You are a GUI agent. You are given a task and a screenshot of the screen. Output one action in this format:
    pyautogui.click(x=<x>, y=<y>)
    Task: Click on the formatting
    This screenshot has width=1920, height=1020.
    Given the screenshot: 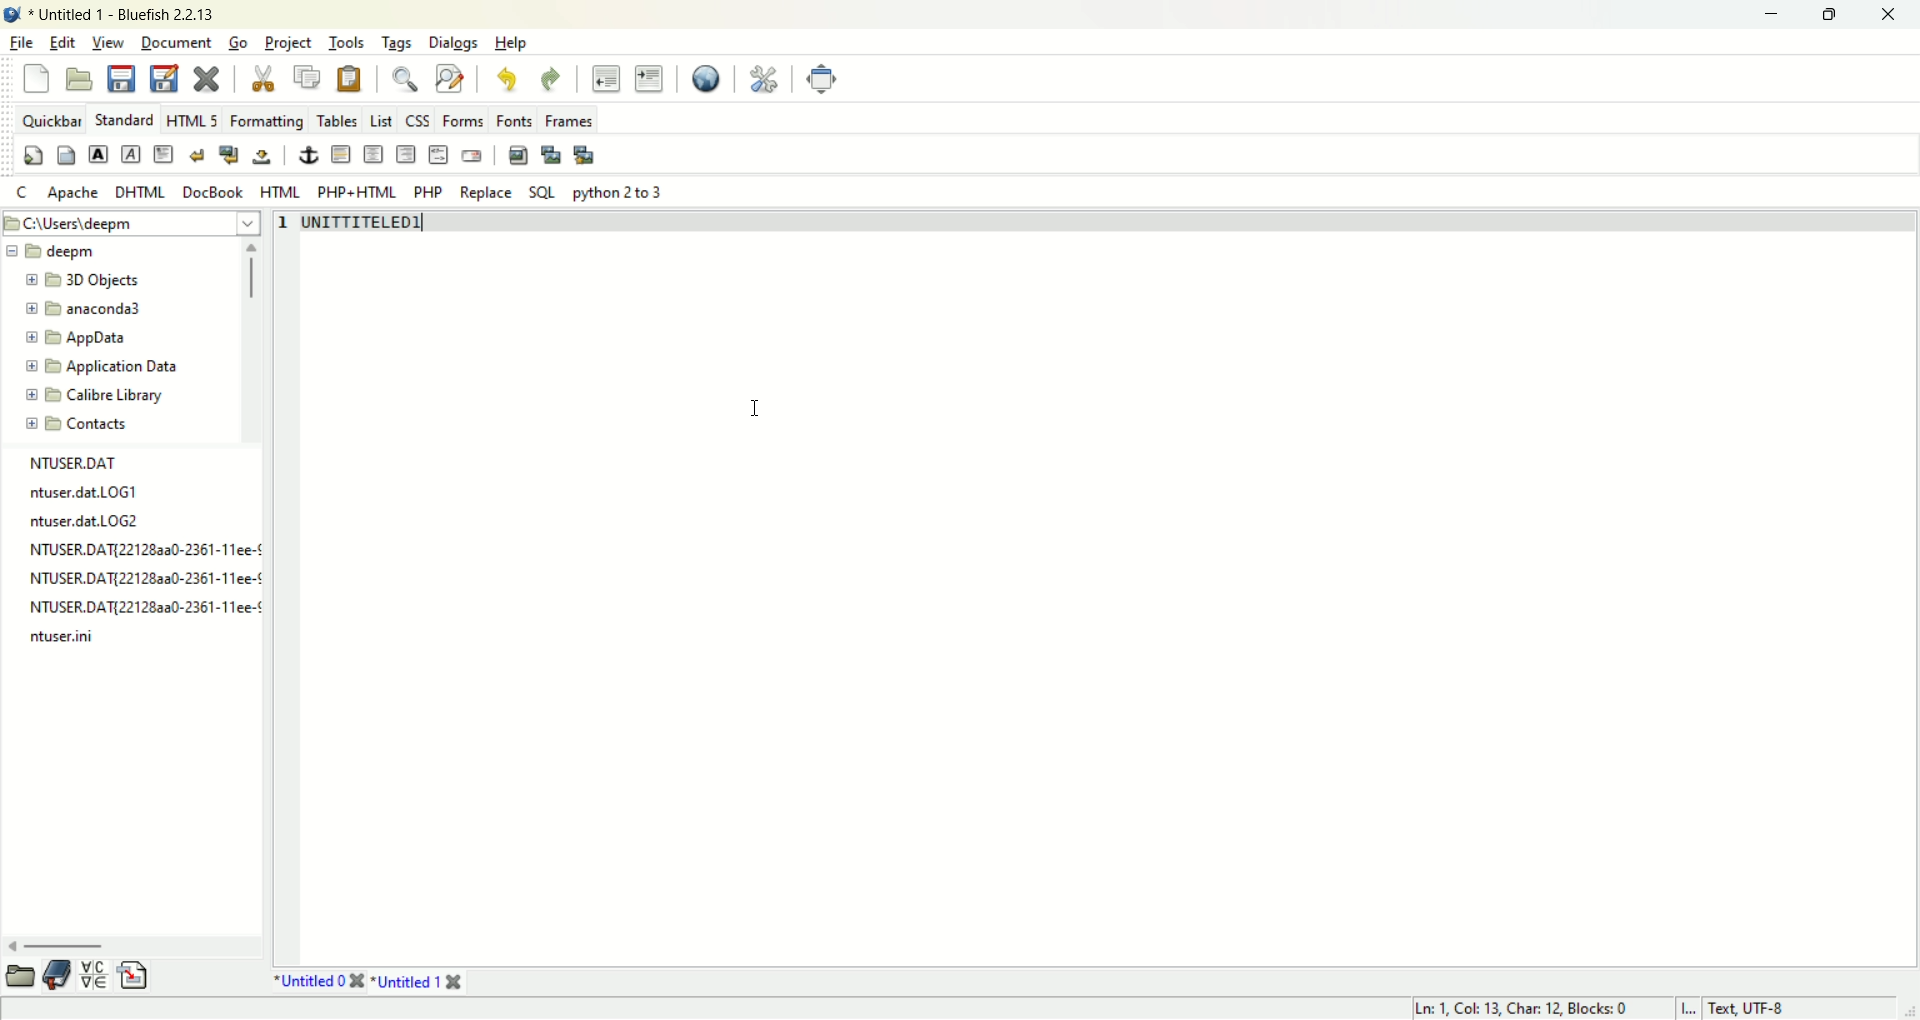 What is the action you would take?
    pyautogui.click(x=263, y=123)
    